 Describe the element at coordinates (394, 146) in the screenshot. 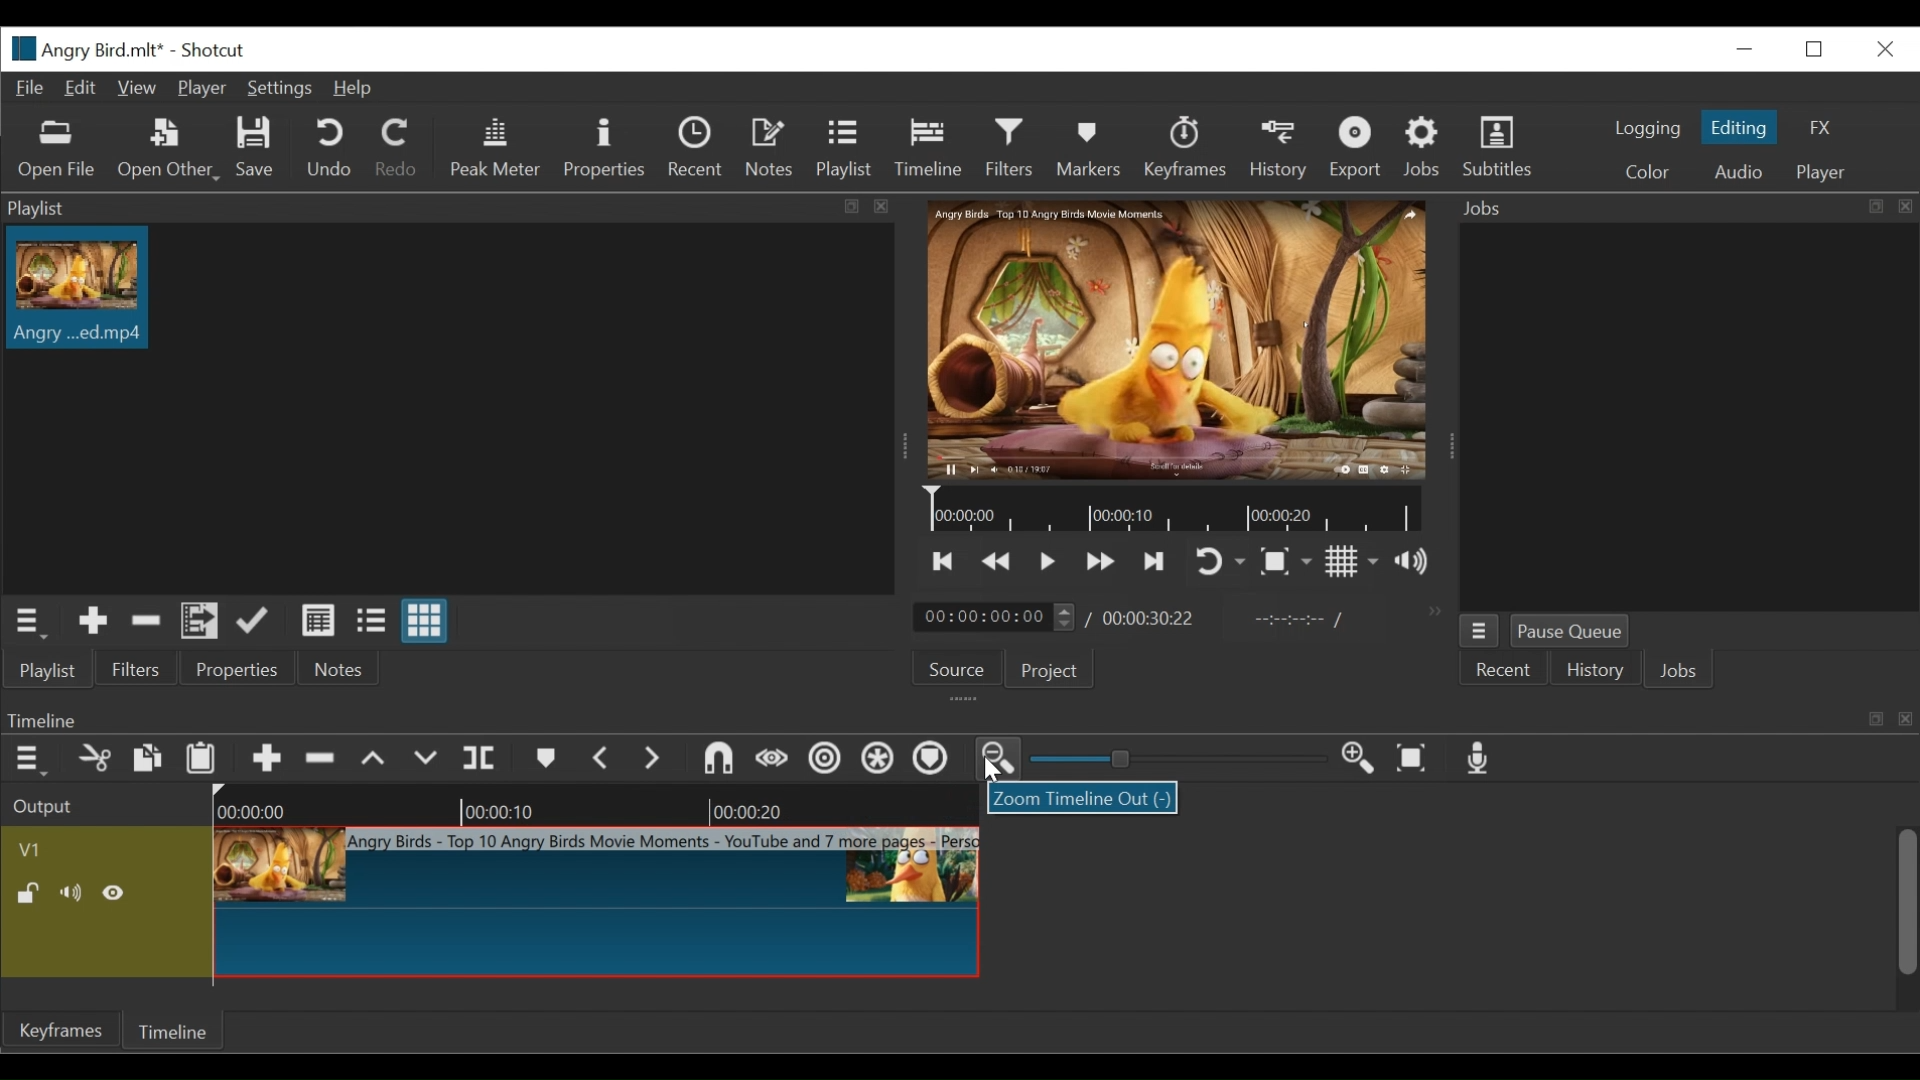

I see `Redo` at that location.